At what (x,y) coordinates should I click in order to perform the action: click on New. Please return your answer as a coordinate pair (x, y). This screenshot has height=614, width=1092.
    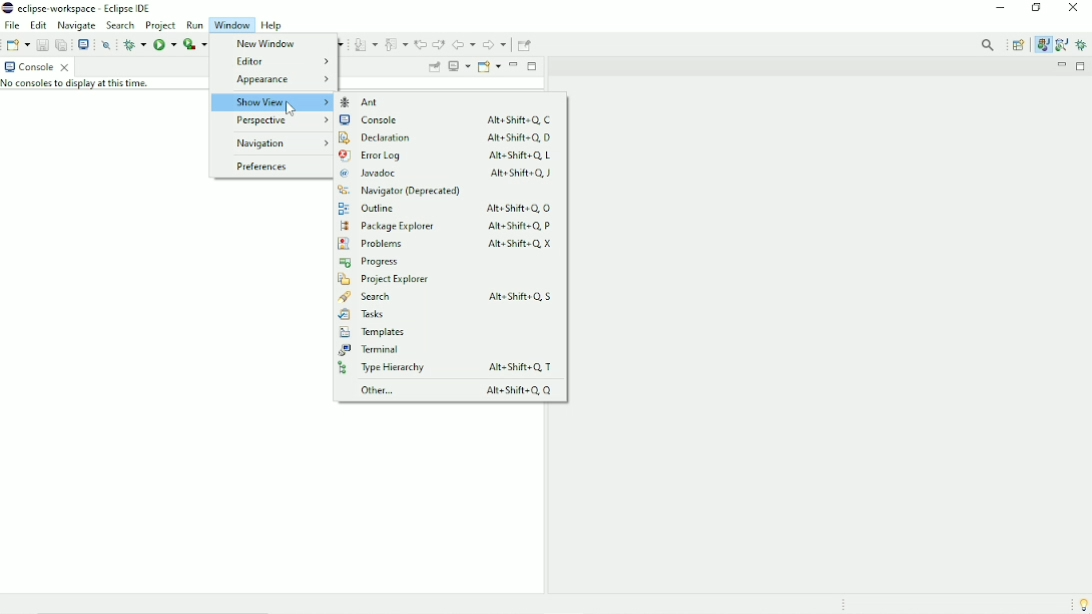
    Looking at the image, I should click on (18, 44).